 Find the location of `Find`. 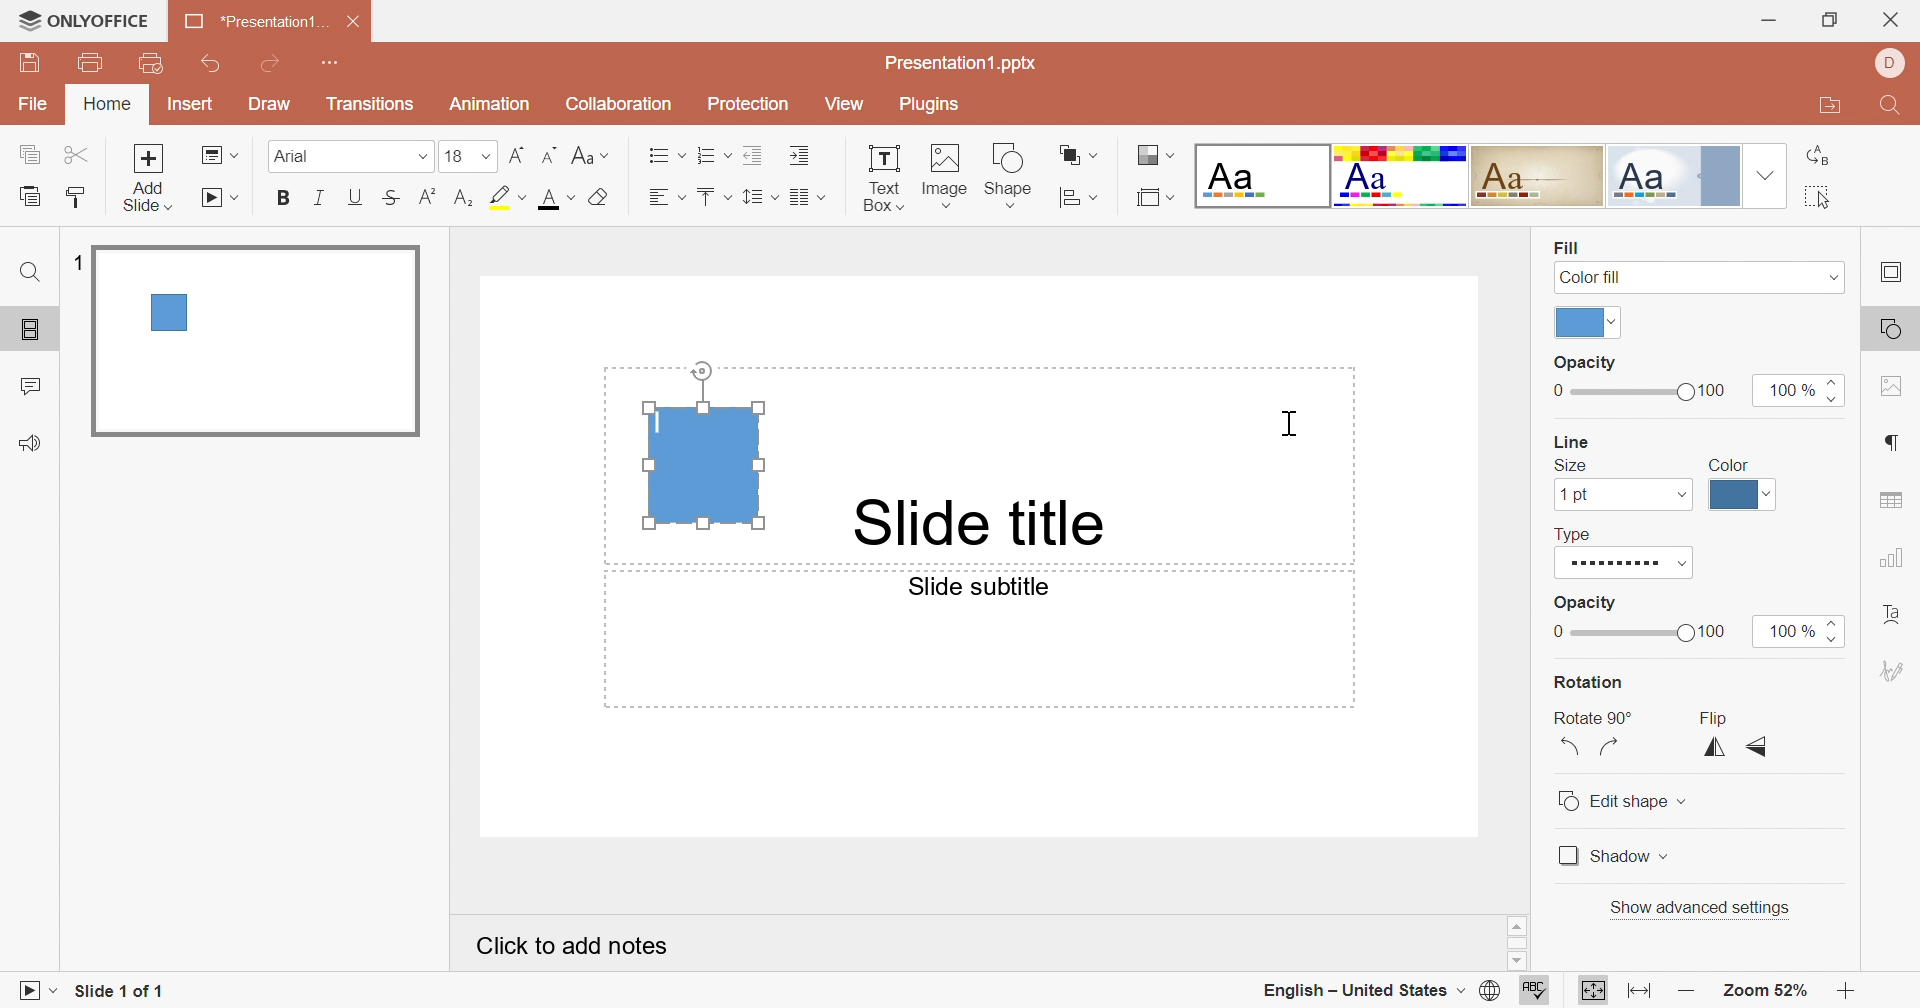

Find is located at coordinates (29, 276).